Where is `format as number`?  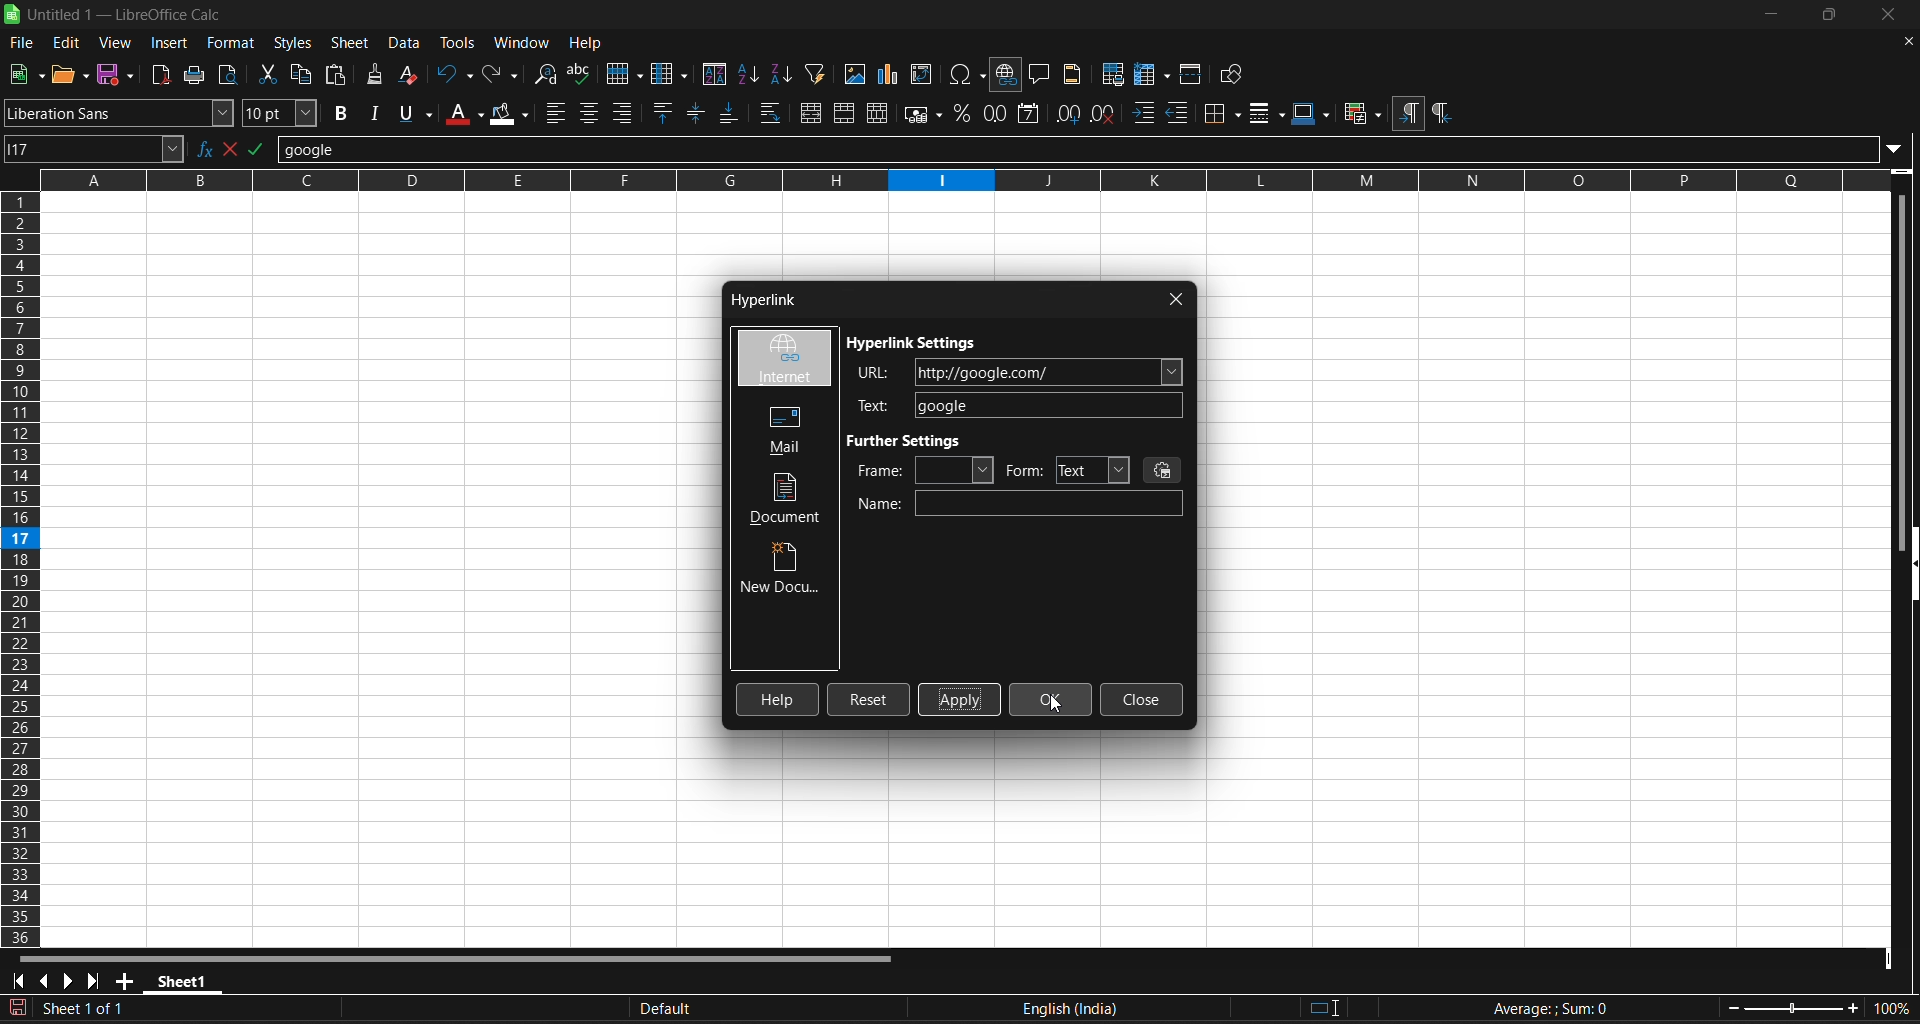
format as number is located at coordinates (994, 114).